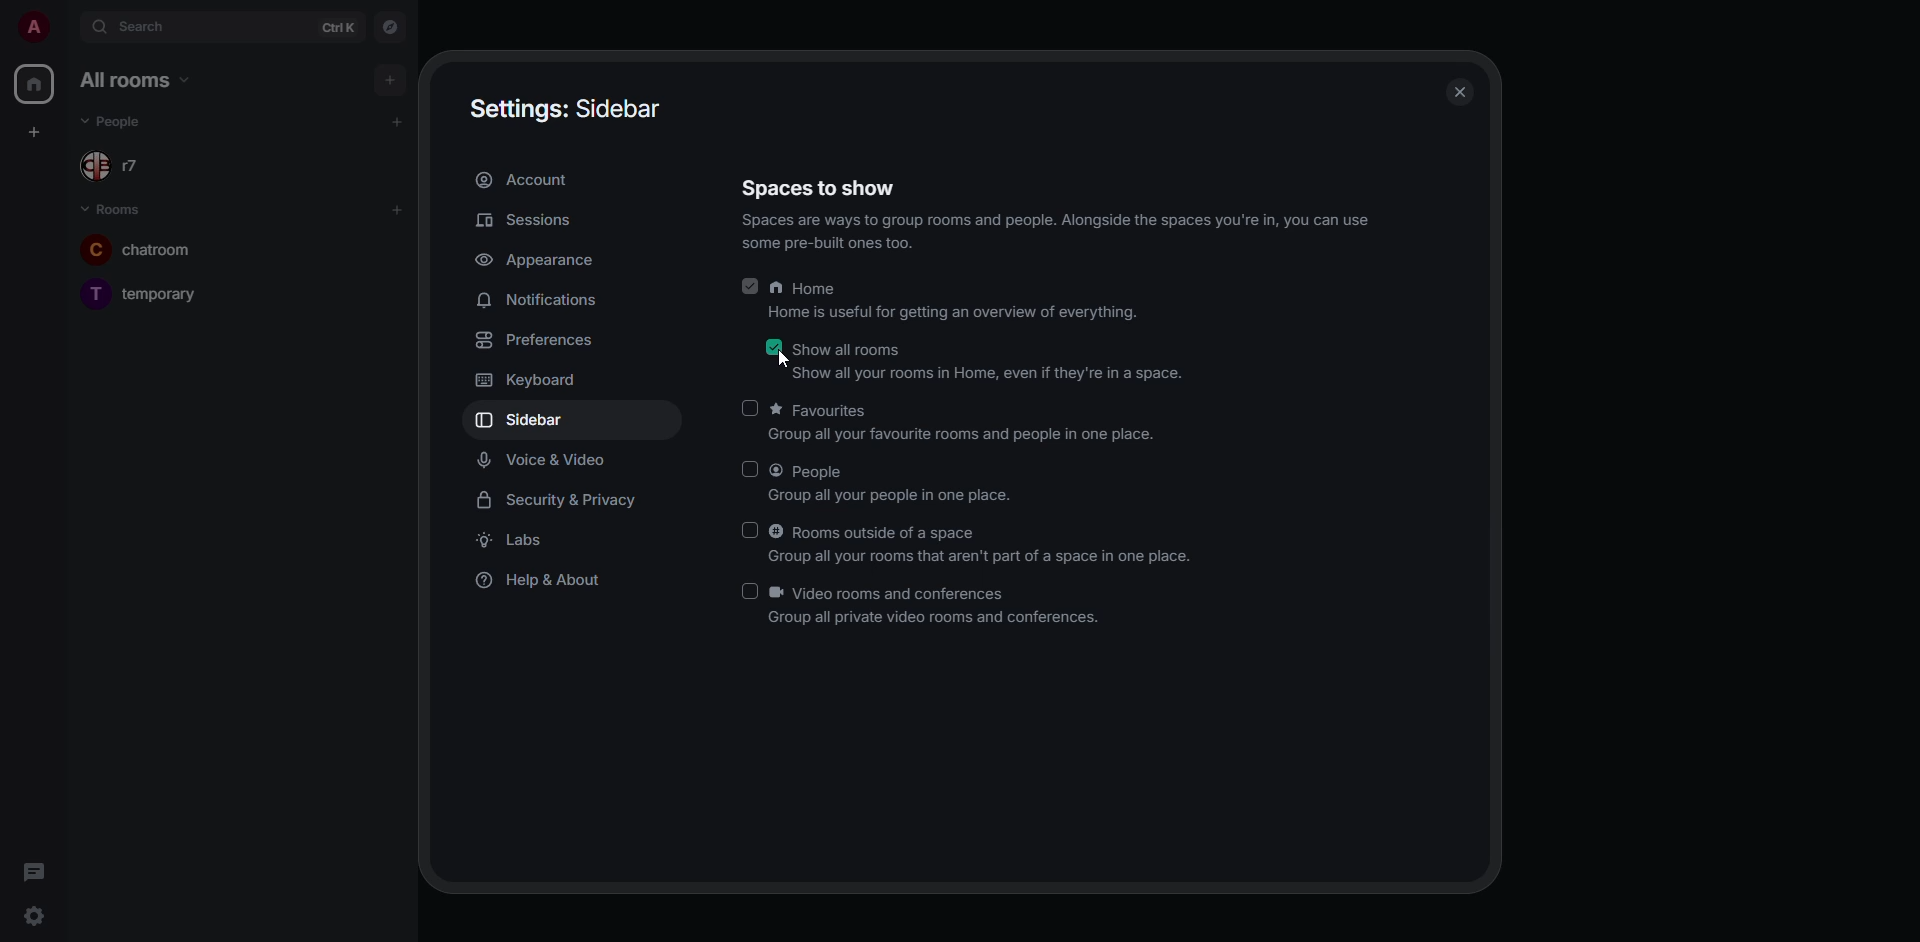 The height and width of the screenshot is (942, 1920). I want to click on ® People
Group all your people in one place., so click(910, 482).